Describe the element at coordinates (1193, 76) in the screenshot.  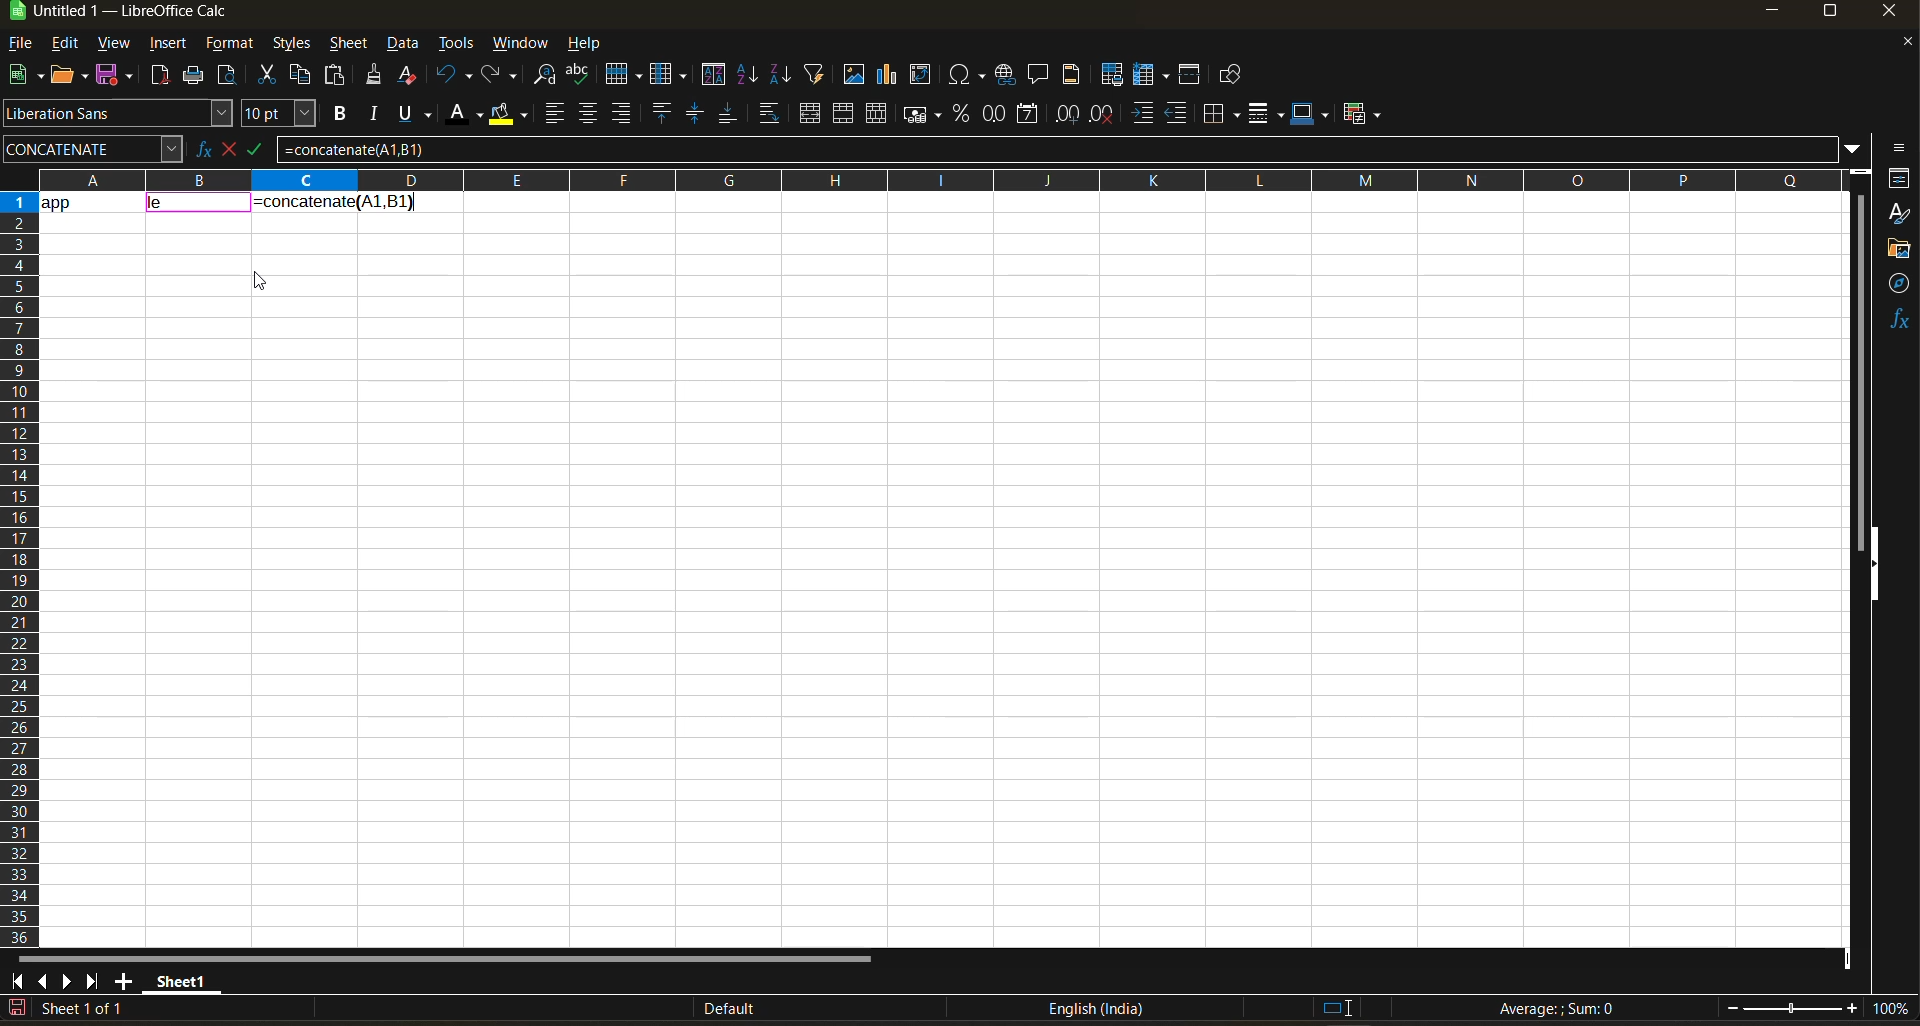
I see `split window` at that location.